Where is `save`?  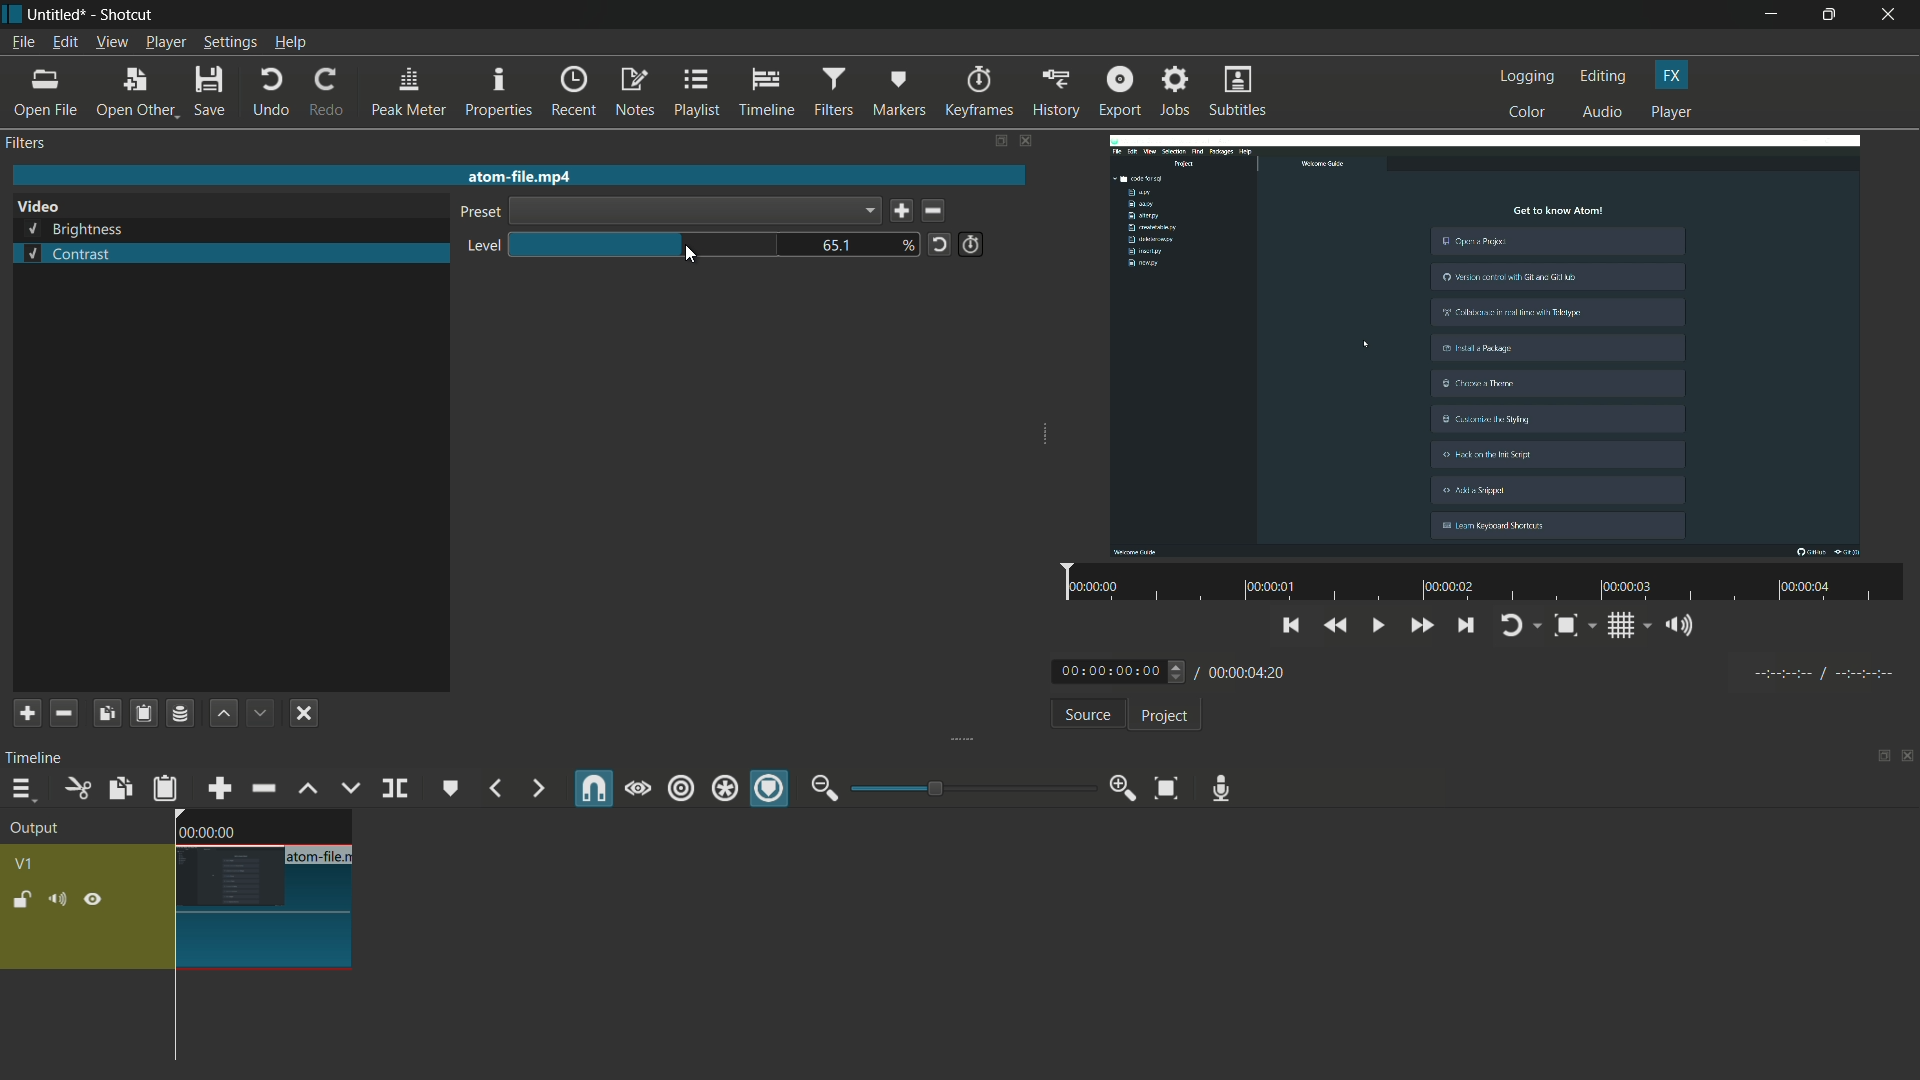 save is located at coordinates (901, 212).